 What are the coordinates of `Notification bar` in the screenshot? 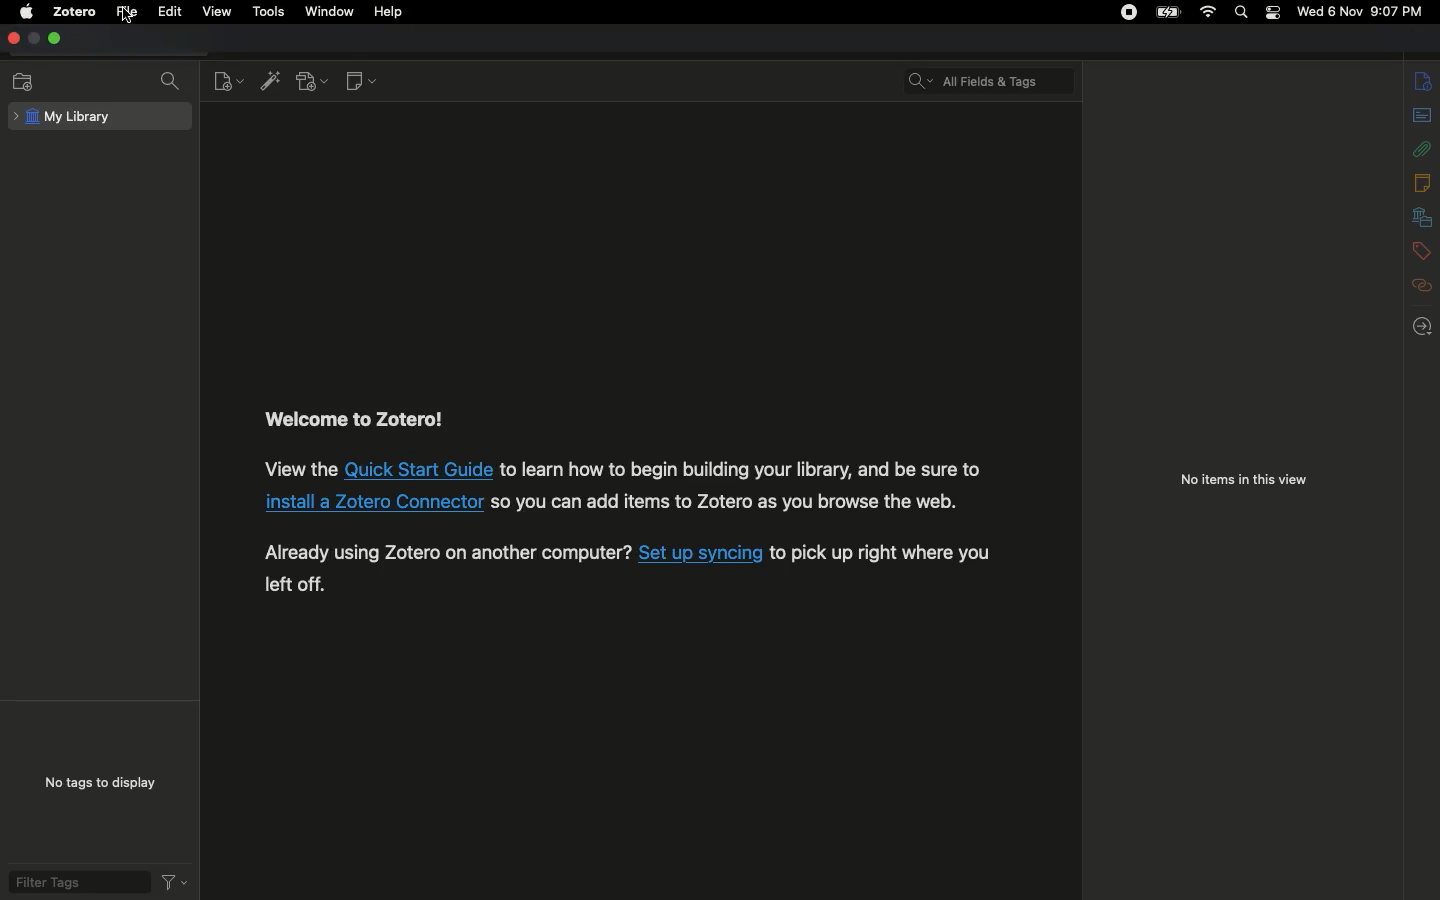 It's located at (1270, 15).